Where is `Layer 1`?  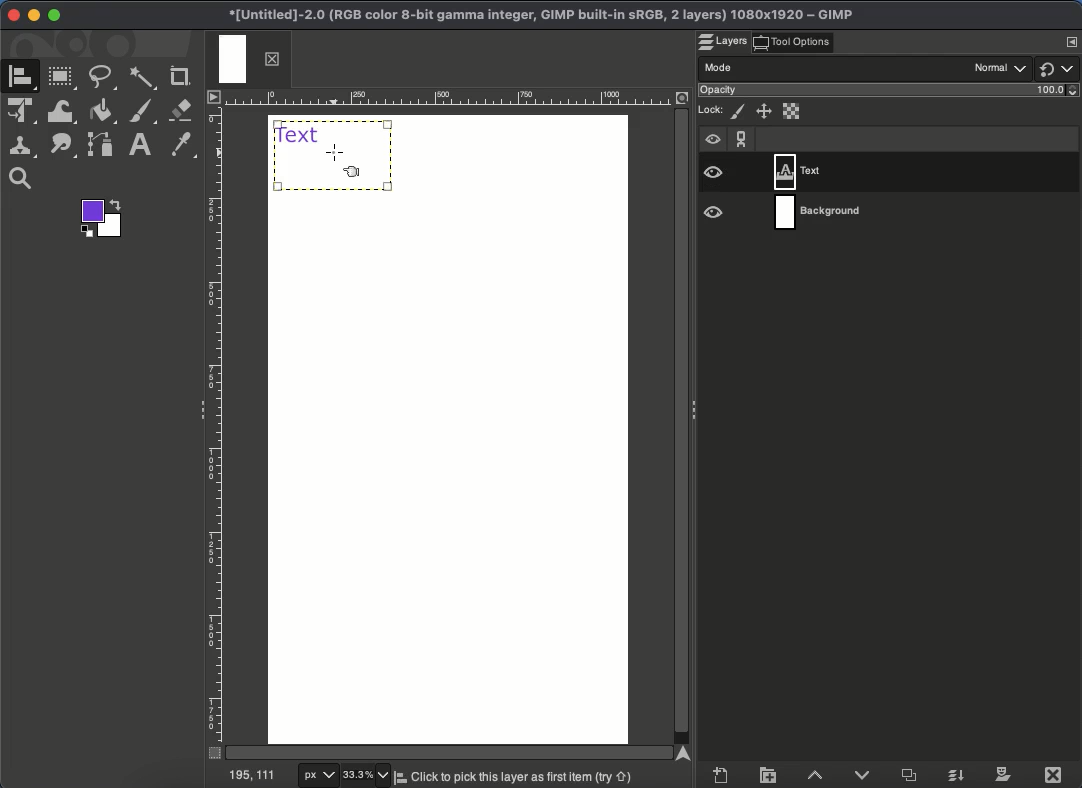
Layer 1 is located at coordinates (926, 172).